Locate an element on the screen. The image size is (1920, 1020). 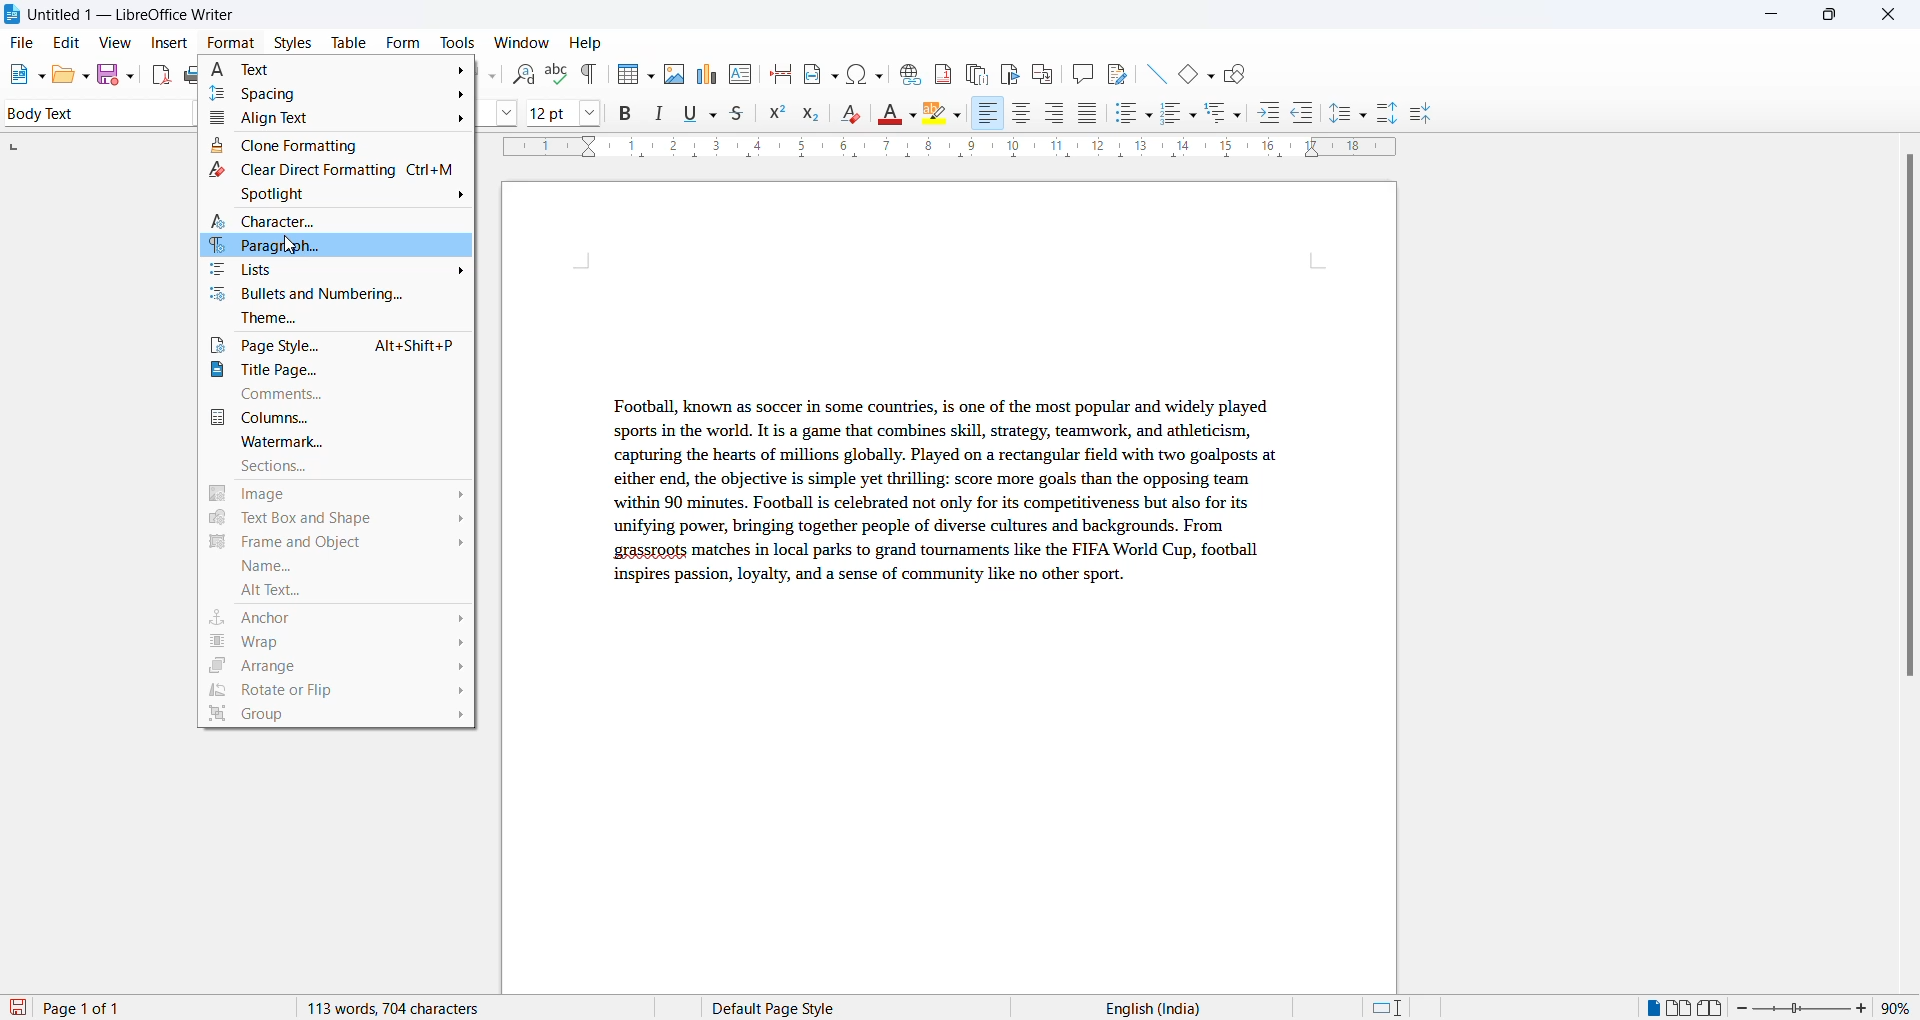
insert special character is located at coordinates (863, 71).